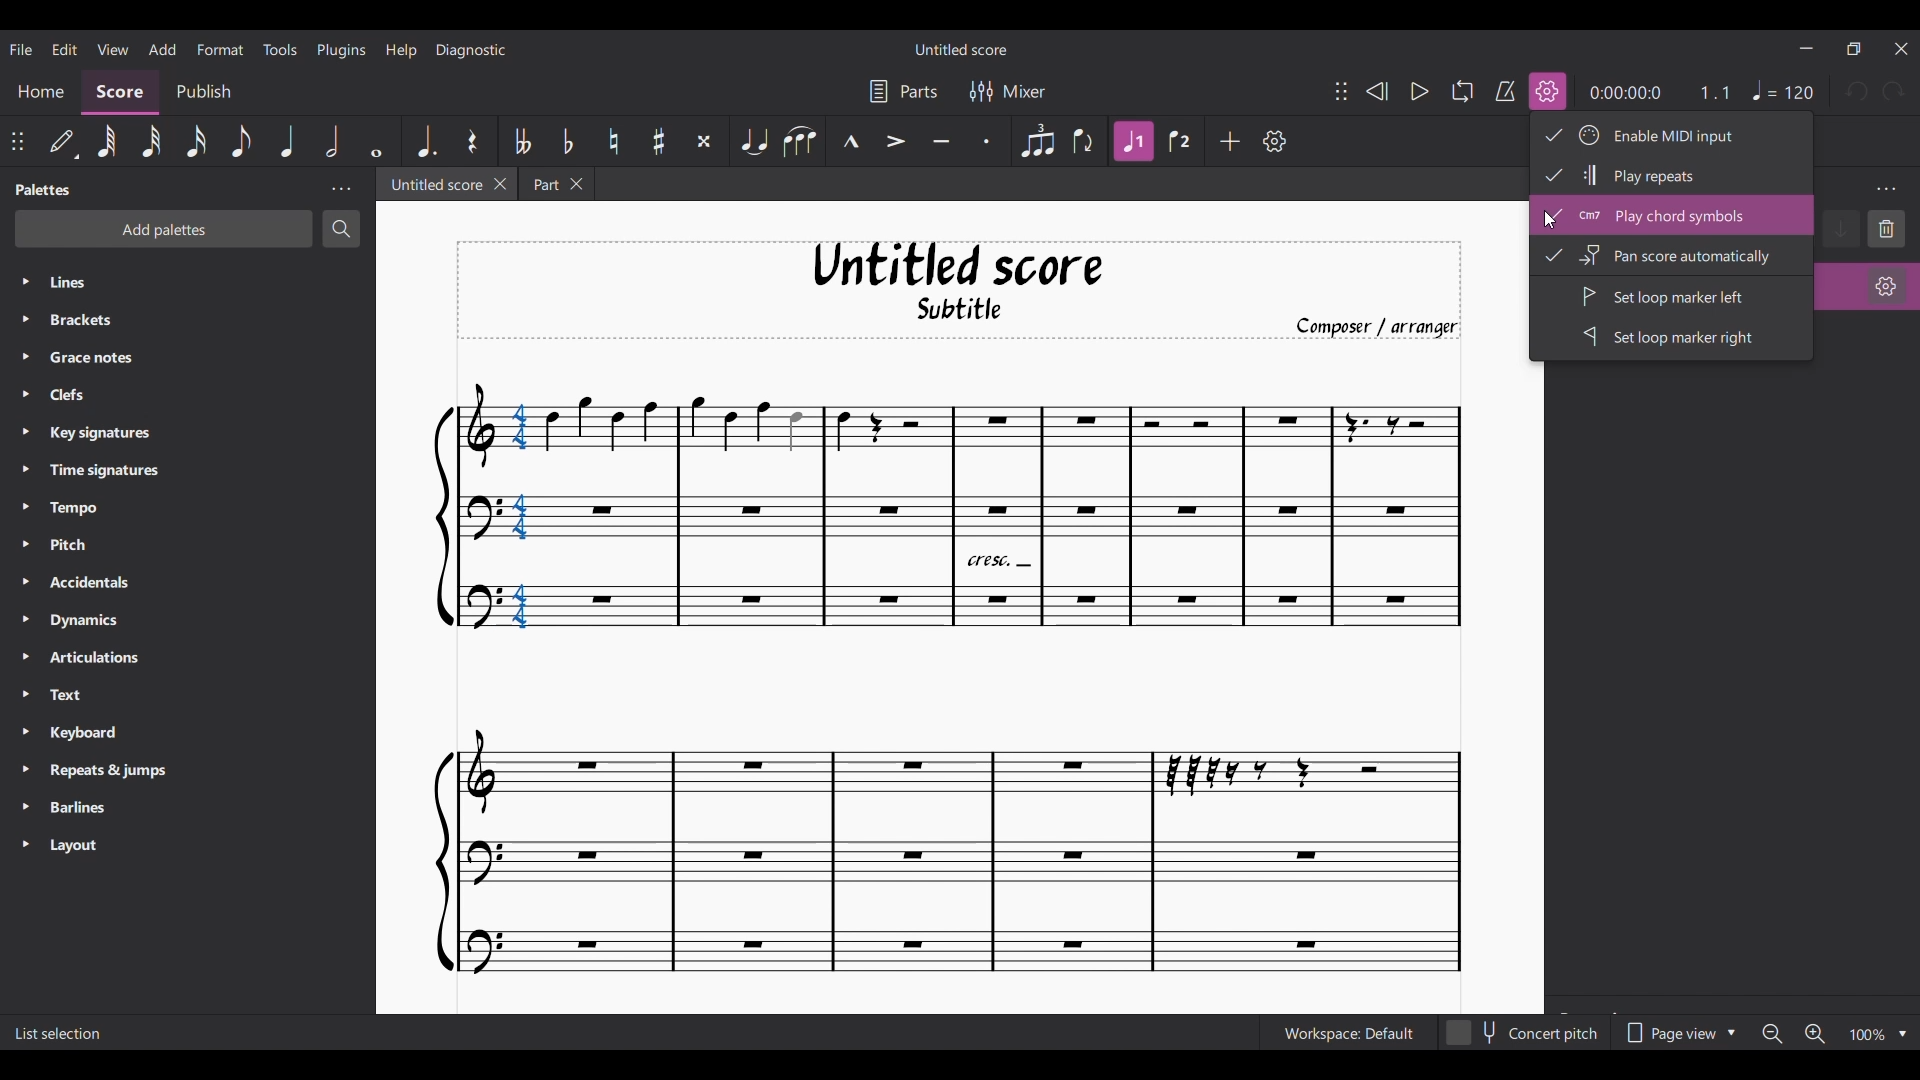 This screenshot has height=1080, width=1920. Describe the element at coordinates (1901, 49) in the screenshot. I see `Close interface` at that location.